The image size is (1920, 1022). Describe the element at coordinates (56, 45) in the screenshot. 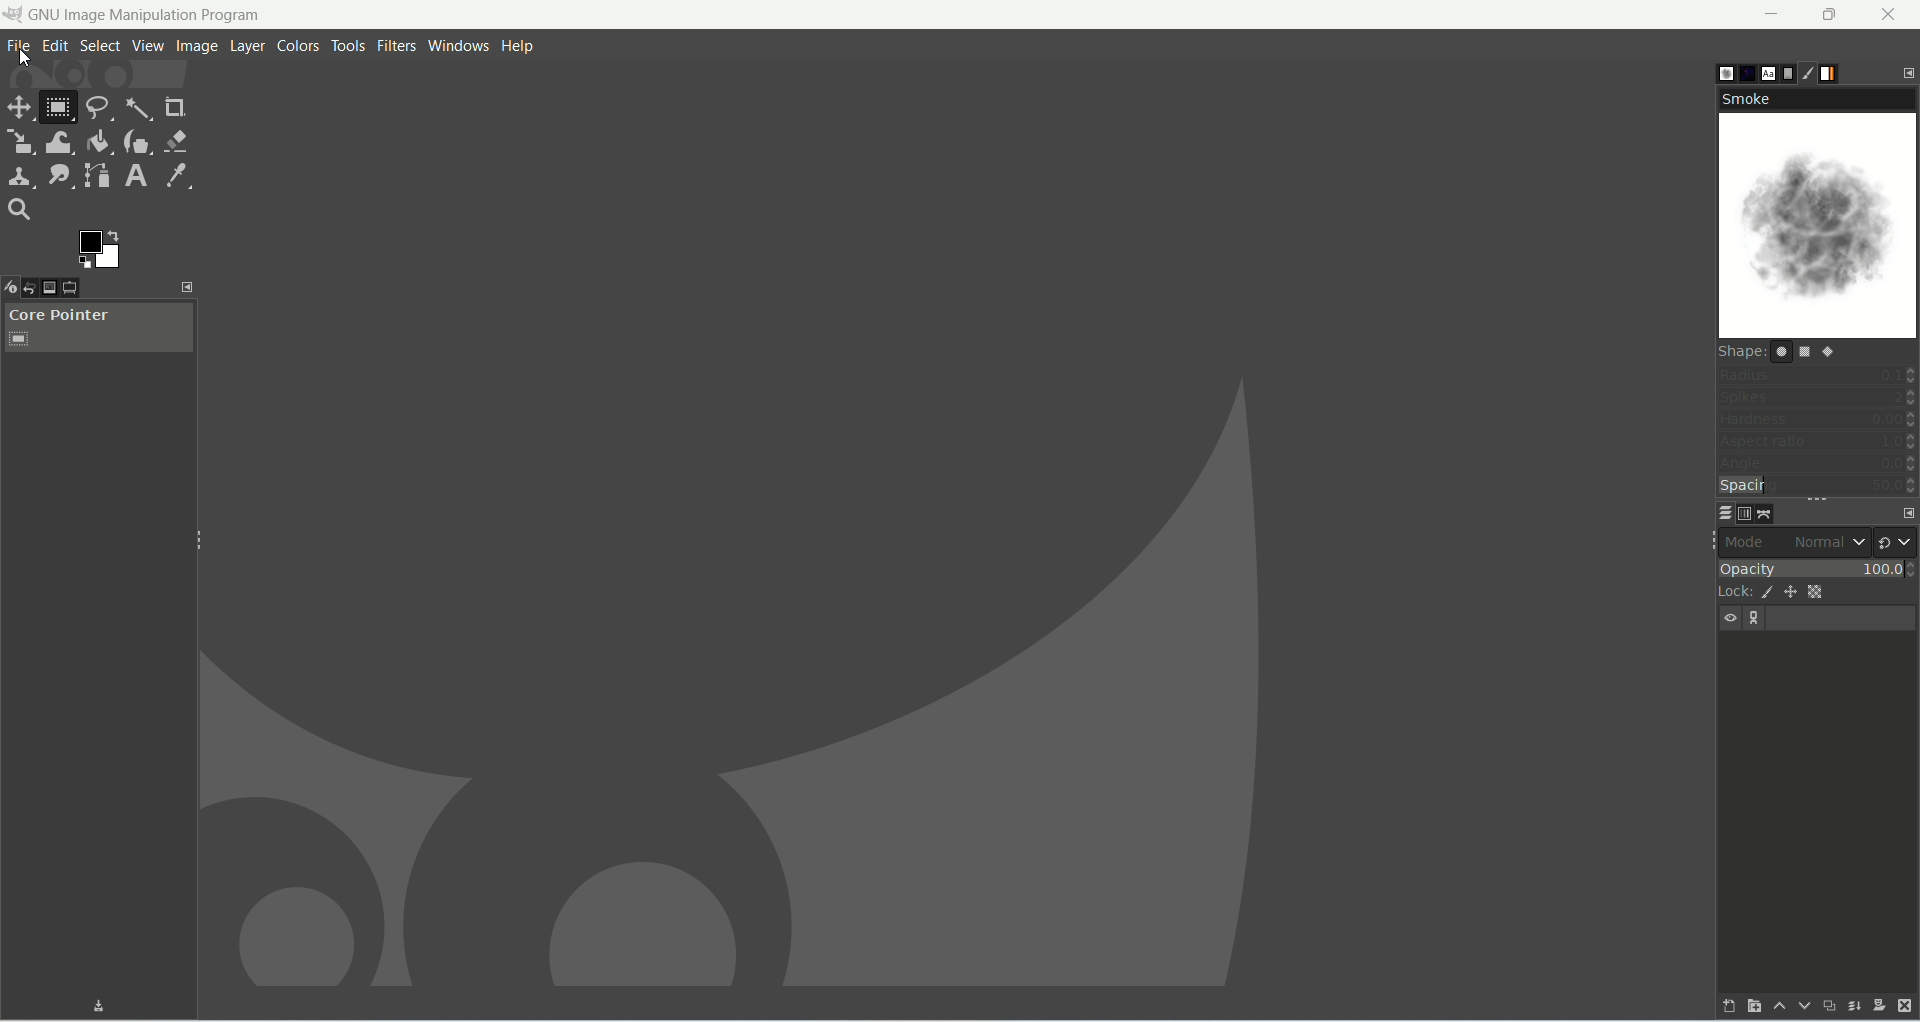

I see `edit` at that location.